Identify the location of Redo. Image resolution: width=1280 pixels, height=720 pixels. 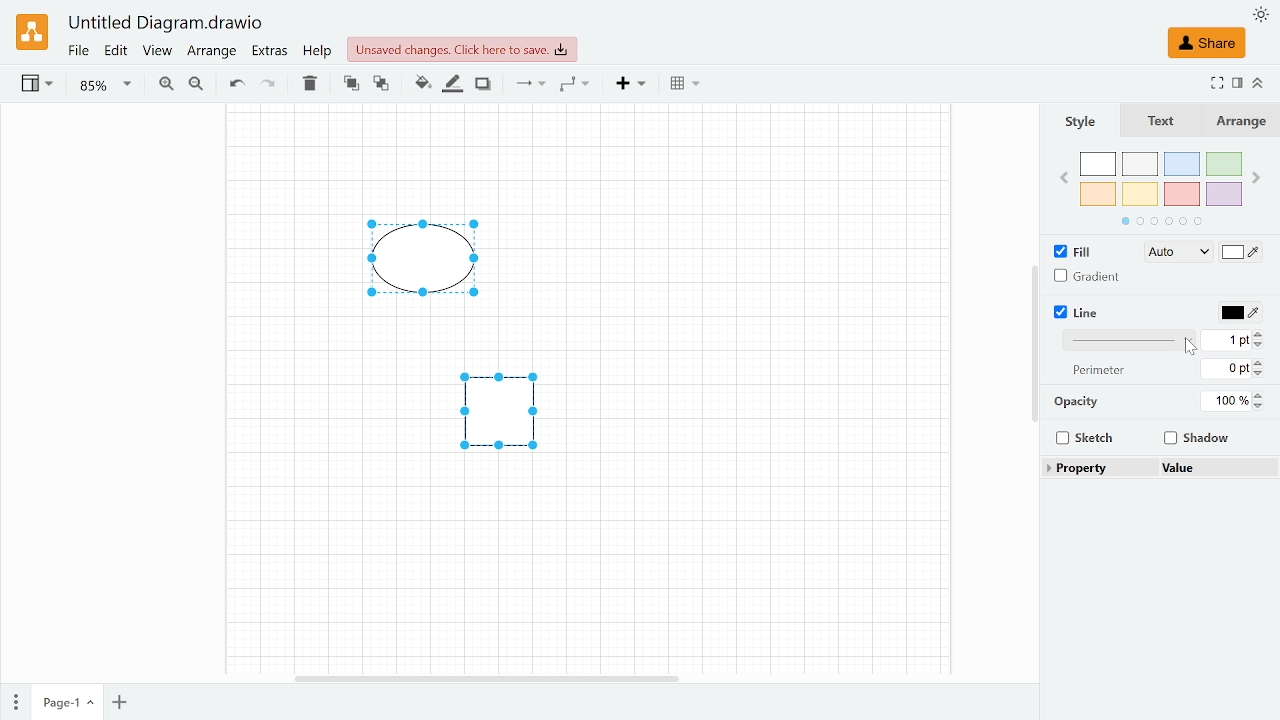
(268, 85).